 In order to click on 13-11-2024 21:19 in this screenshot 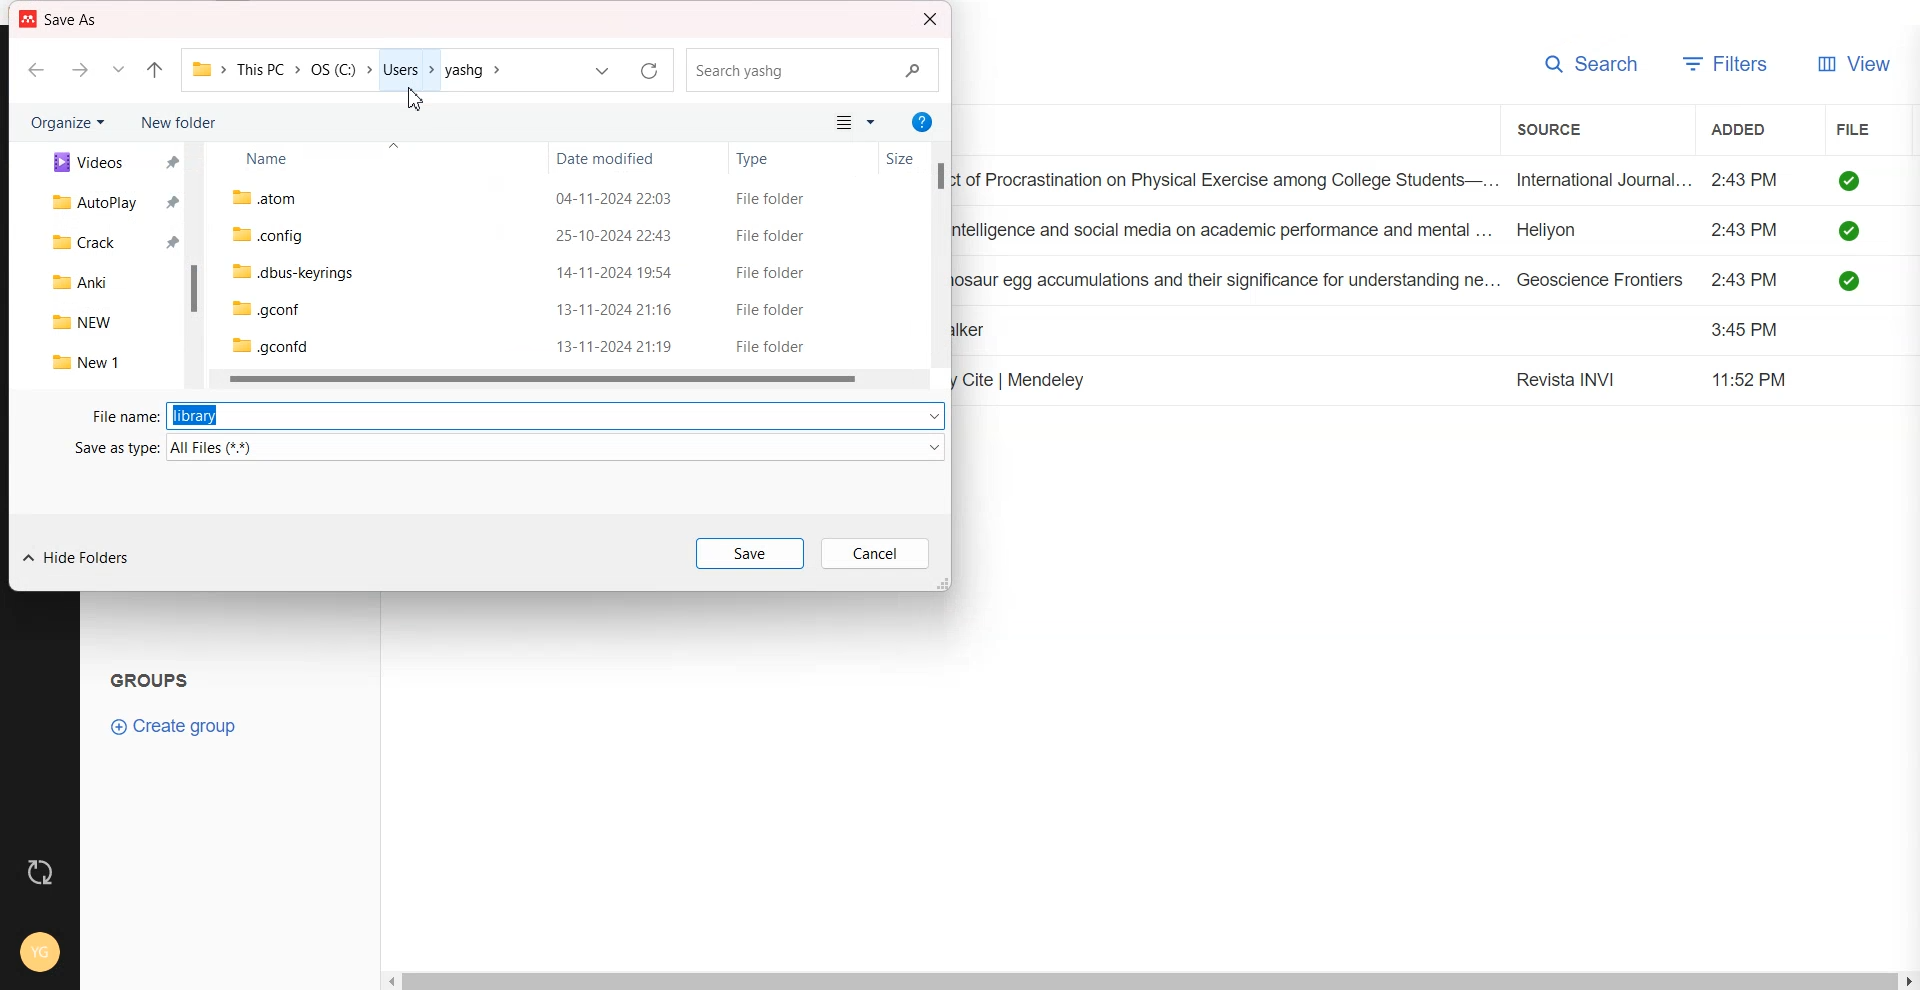, I will do `click(618, 346)`.